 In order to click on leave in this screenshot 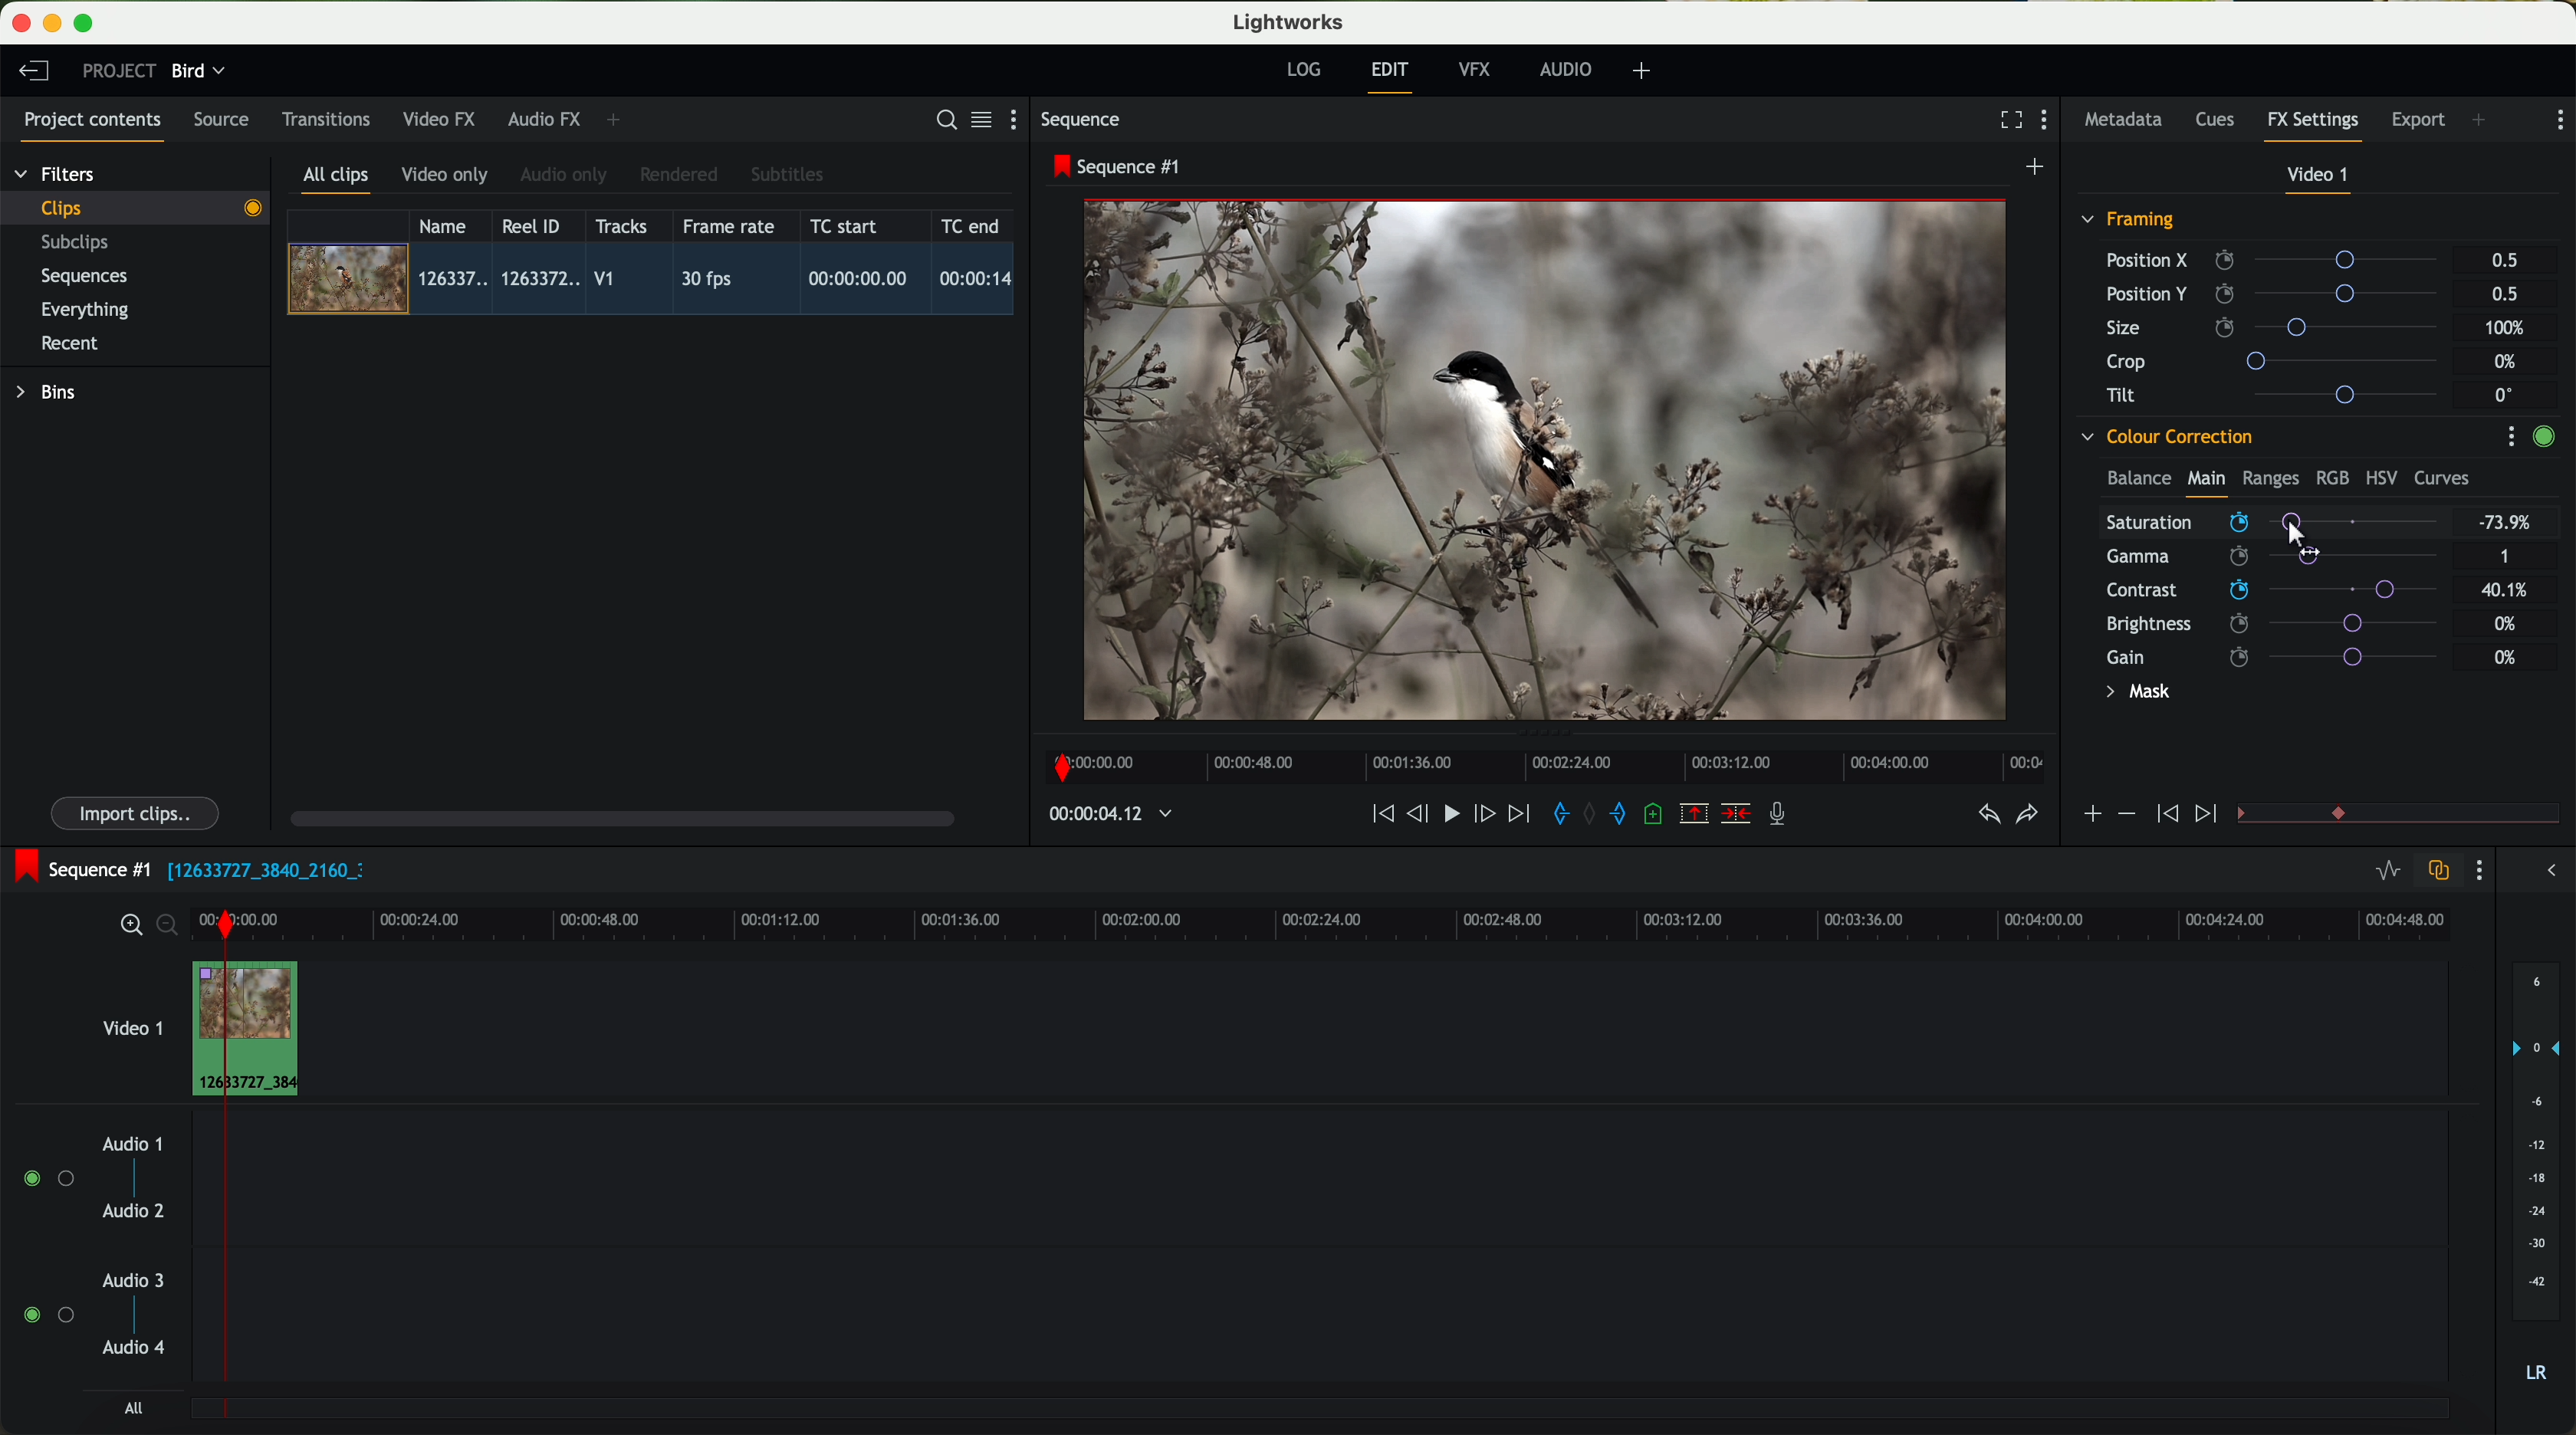, I will do `click(33, 72)`.